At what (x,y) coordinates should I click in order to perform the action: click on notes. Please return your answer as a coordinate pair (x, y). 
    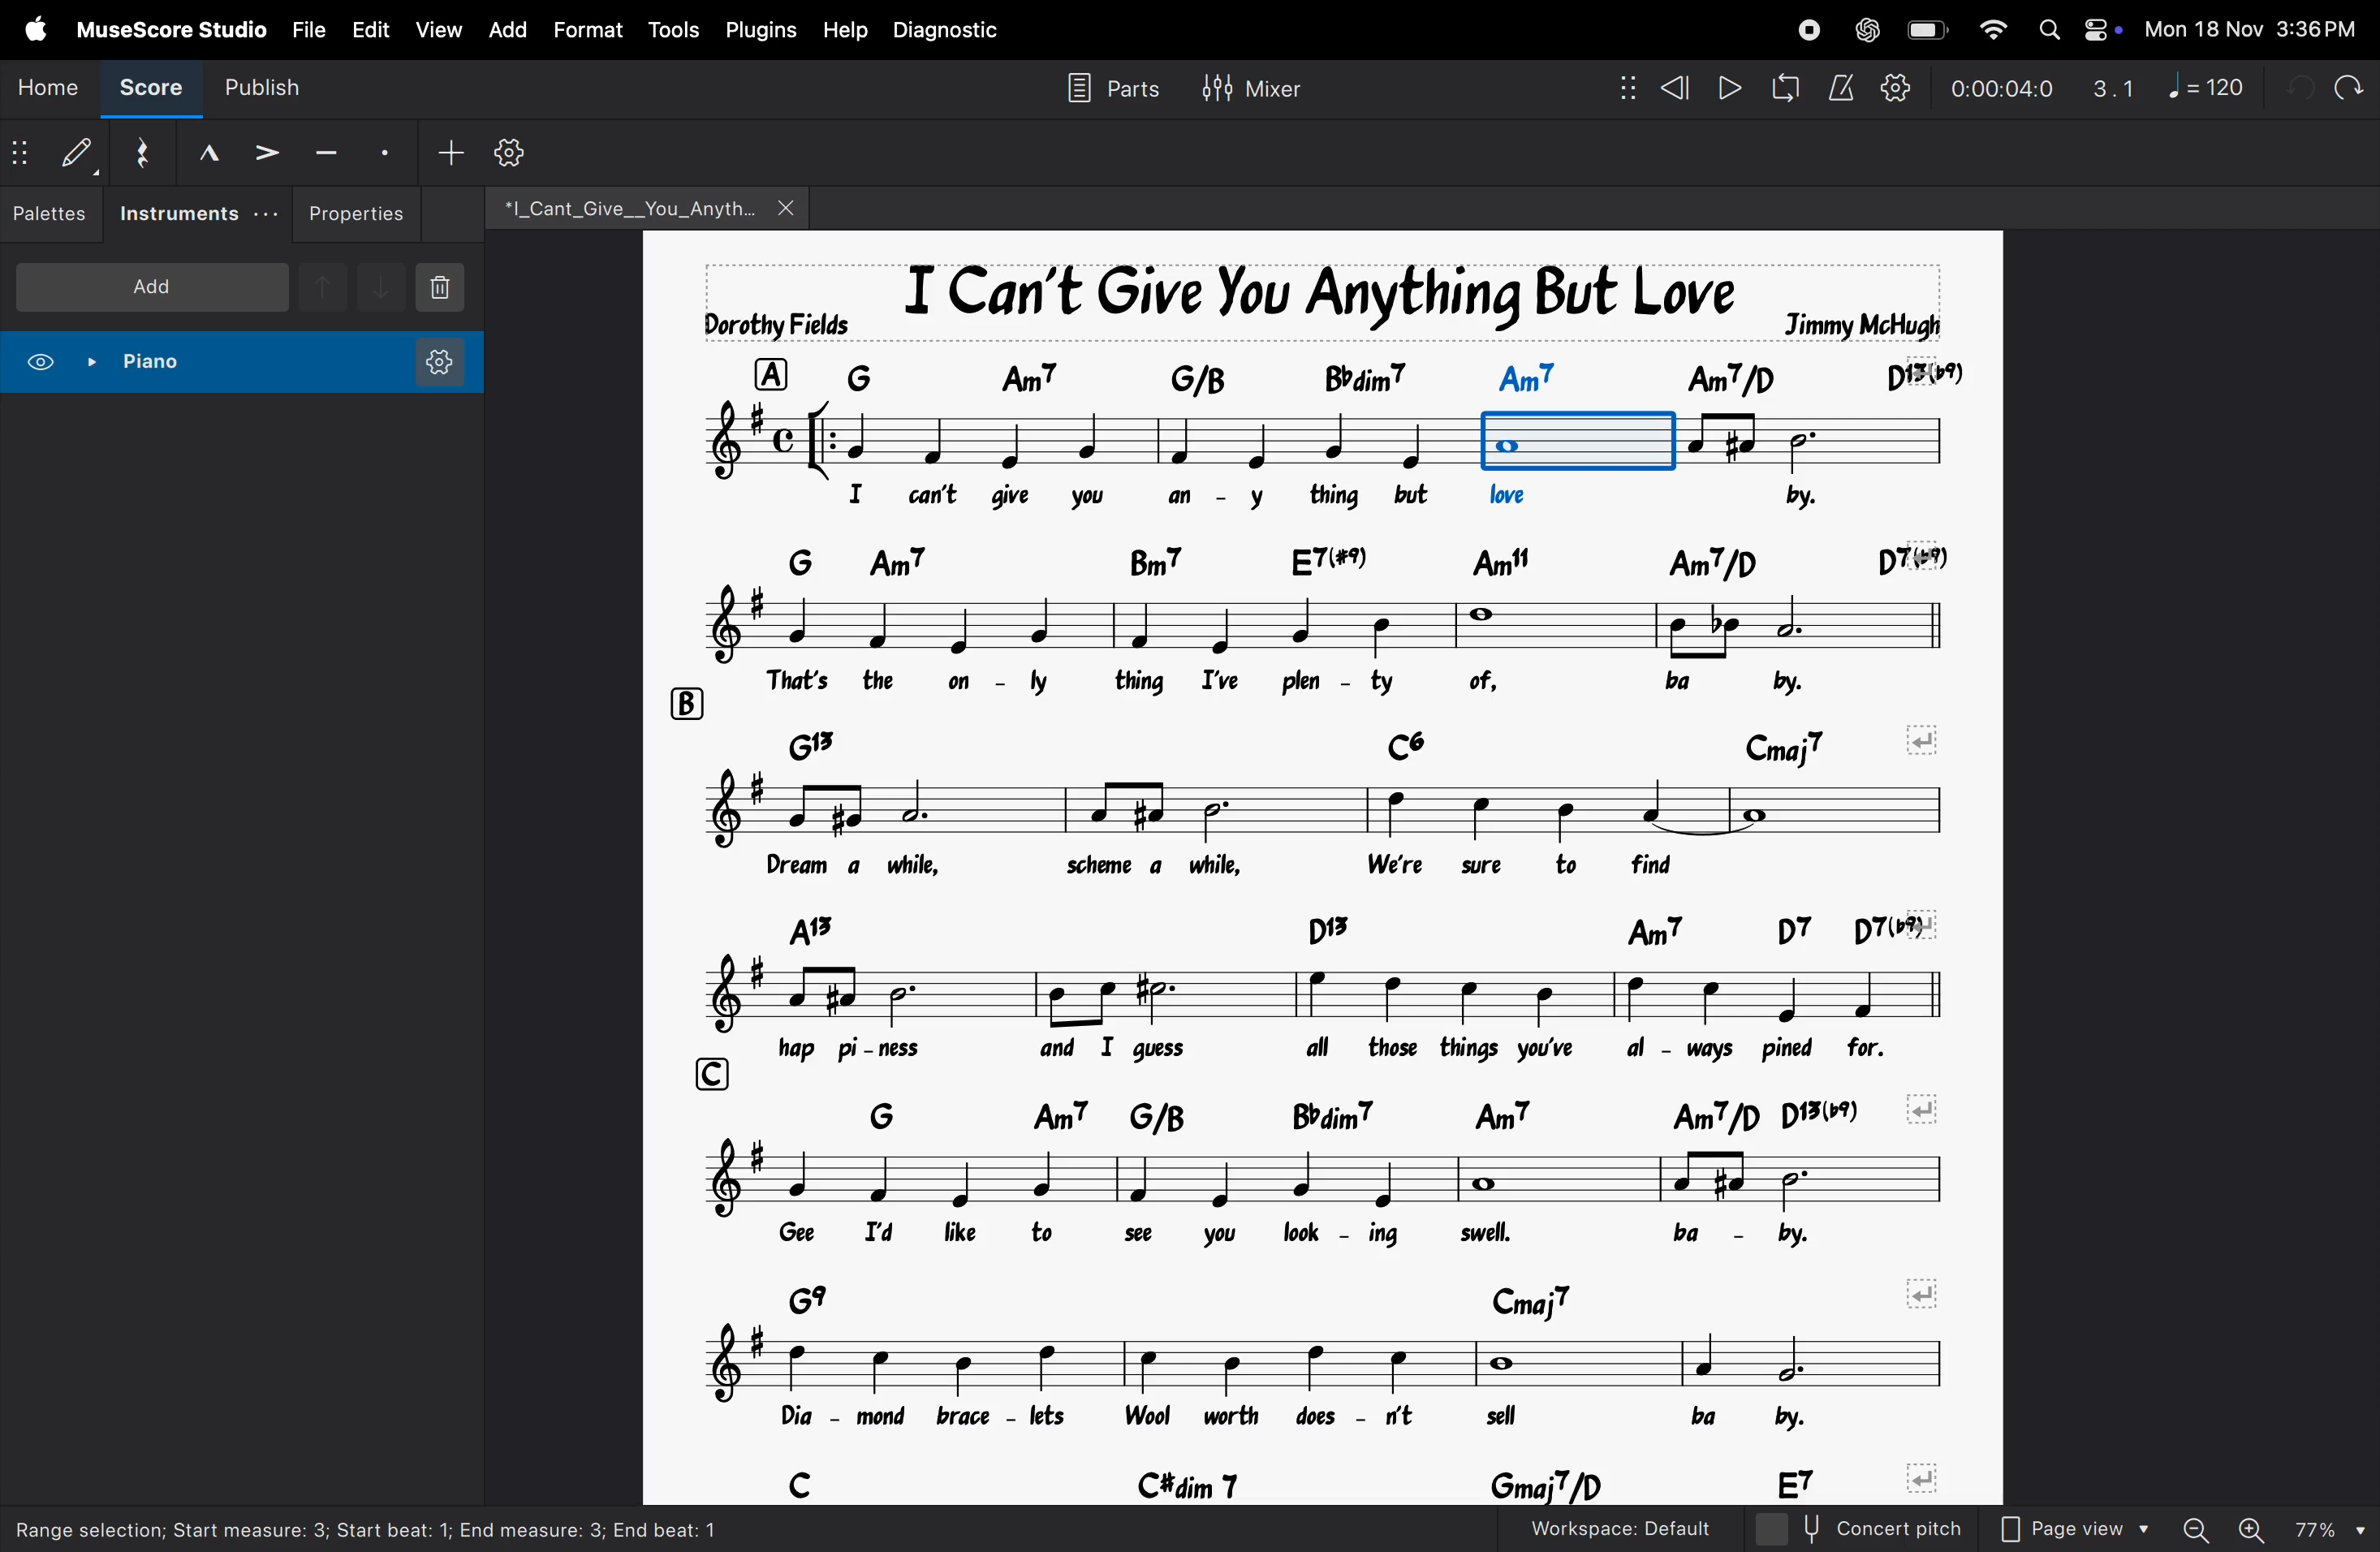
    Looking at the image, I should click on (1333, 995).